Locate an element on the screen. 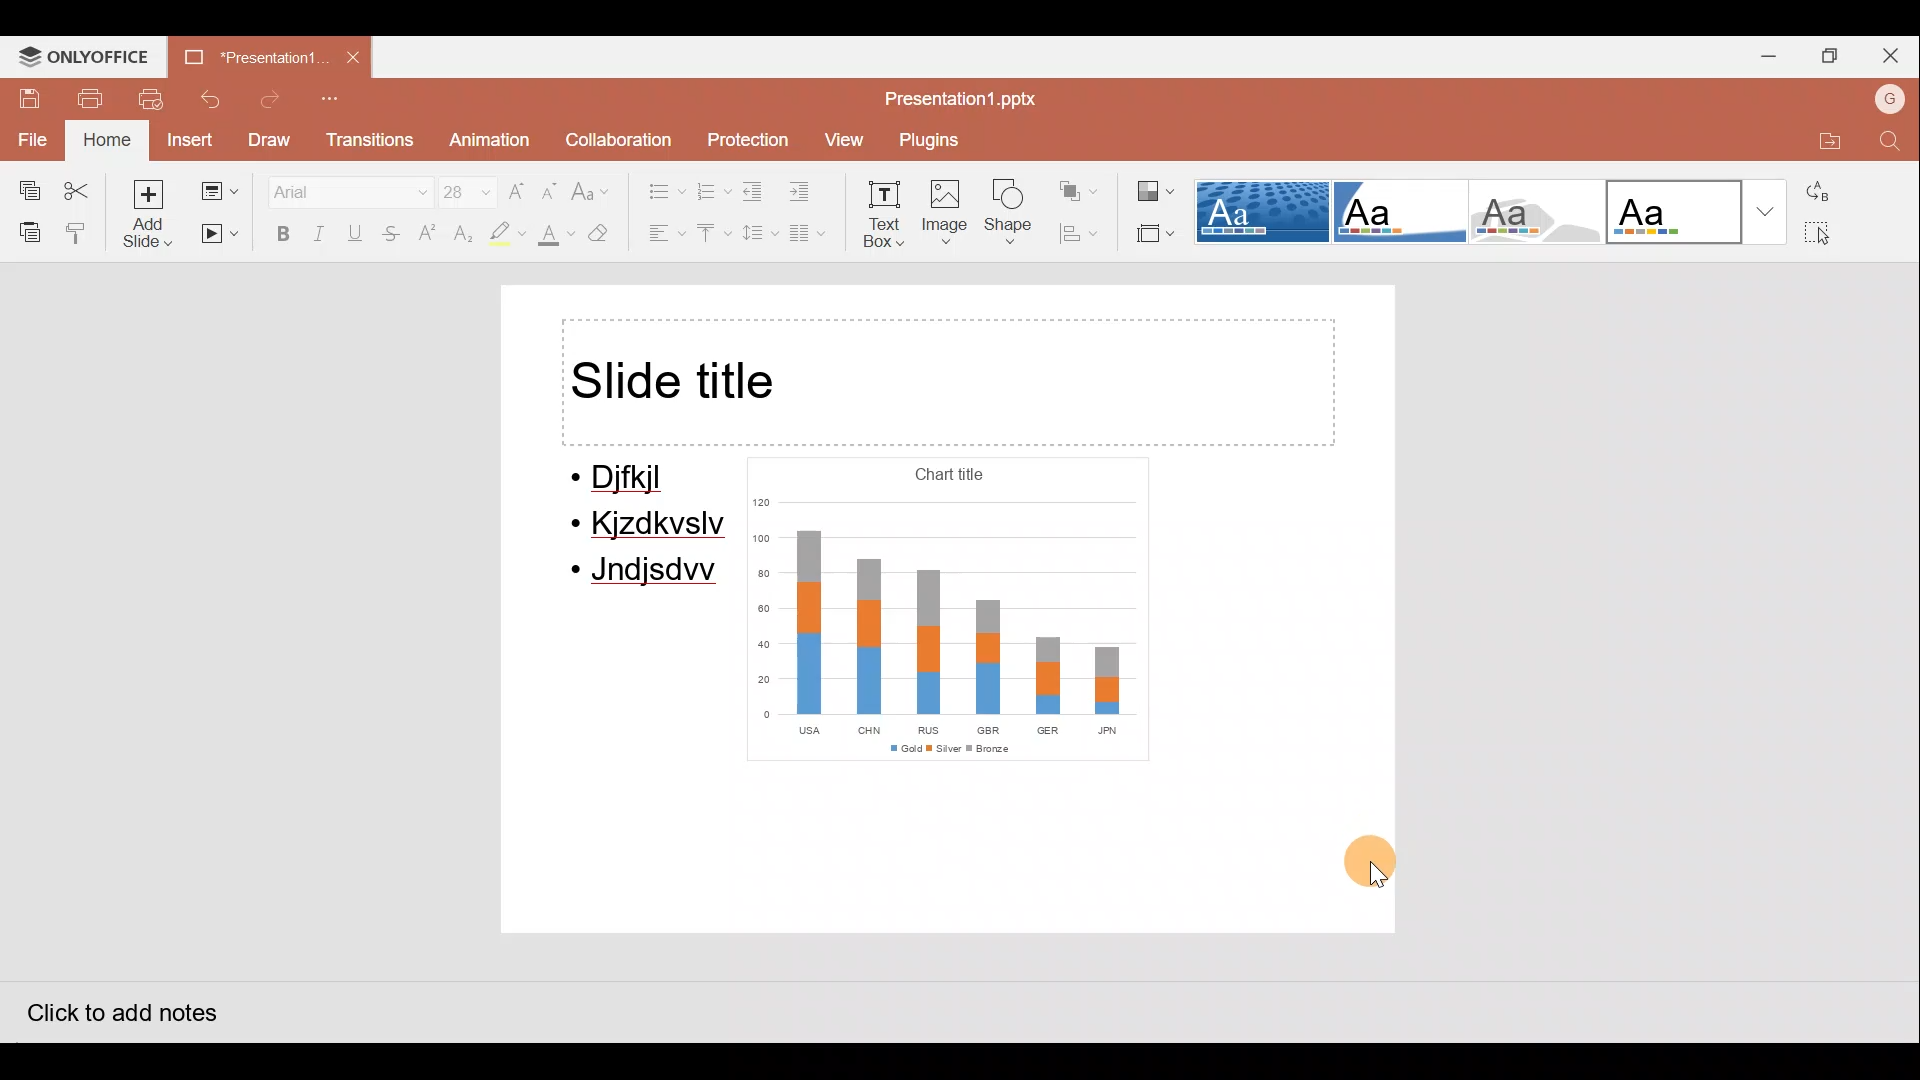  Select all is located at coordinates (1828, 235).